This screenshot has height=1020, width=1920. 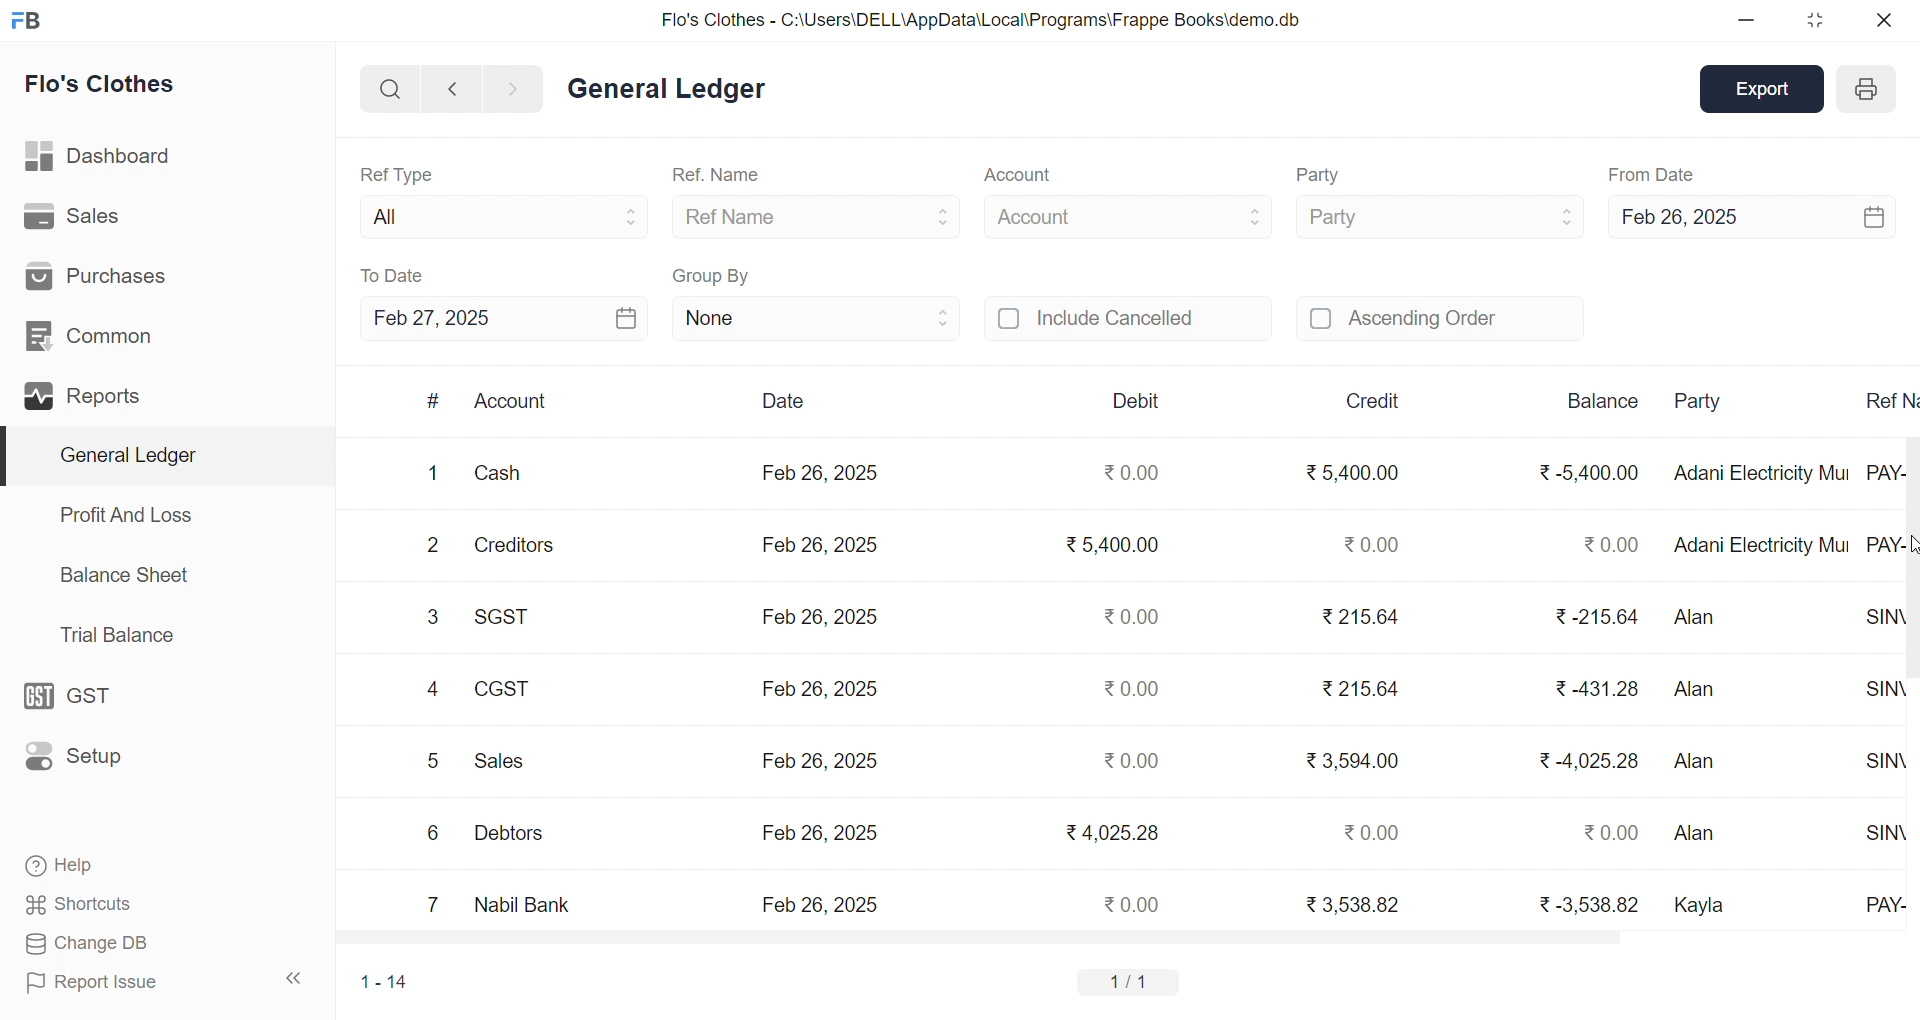 What do you see at coordinates (1711, 402) in the screenshot?
I see `Party` at bounding box center [1711, 402].